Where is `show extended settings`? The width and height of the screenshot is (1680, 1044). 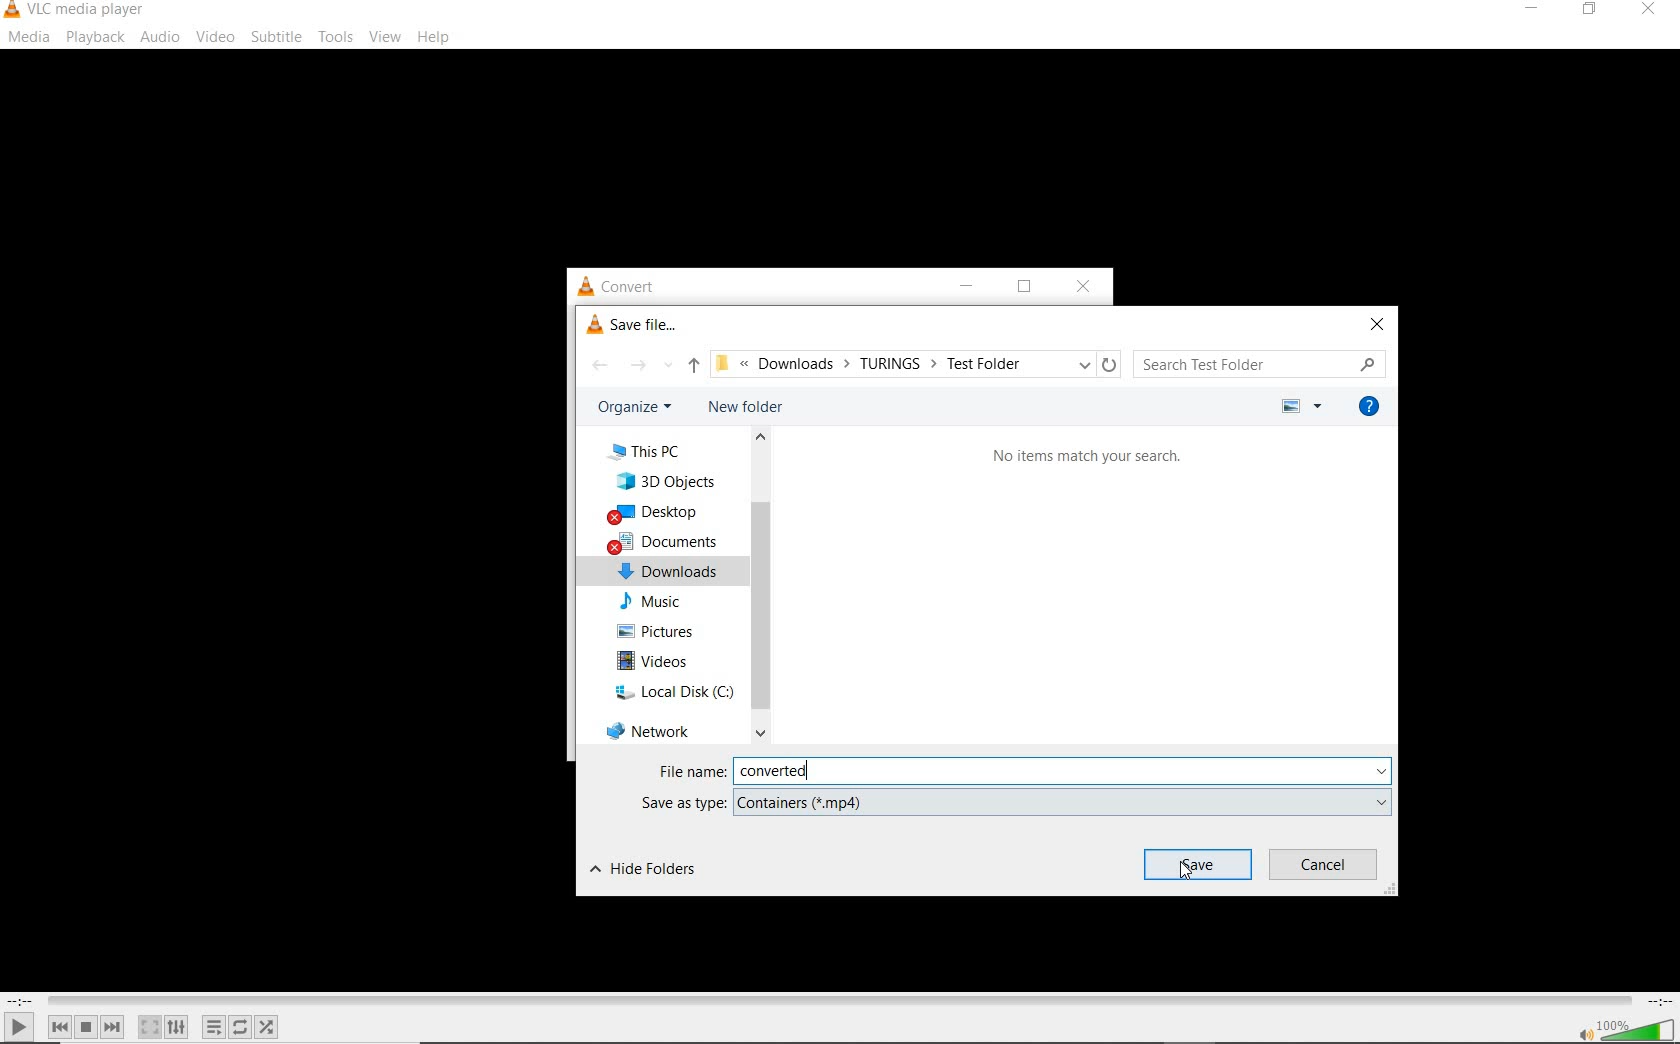
show extended settings is located at coordinates (176, 1027).